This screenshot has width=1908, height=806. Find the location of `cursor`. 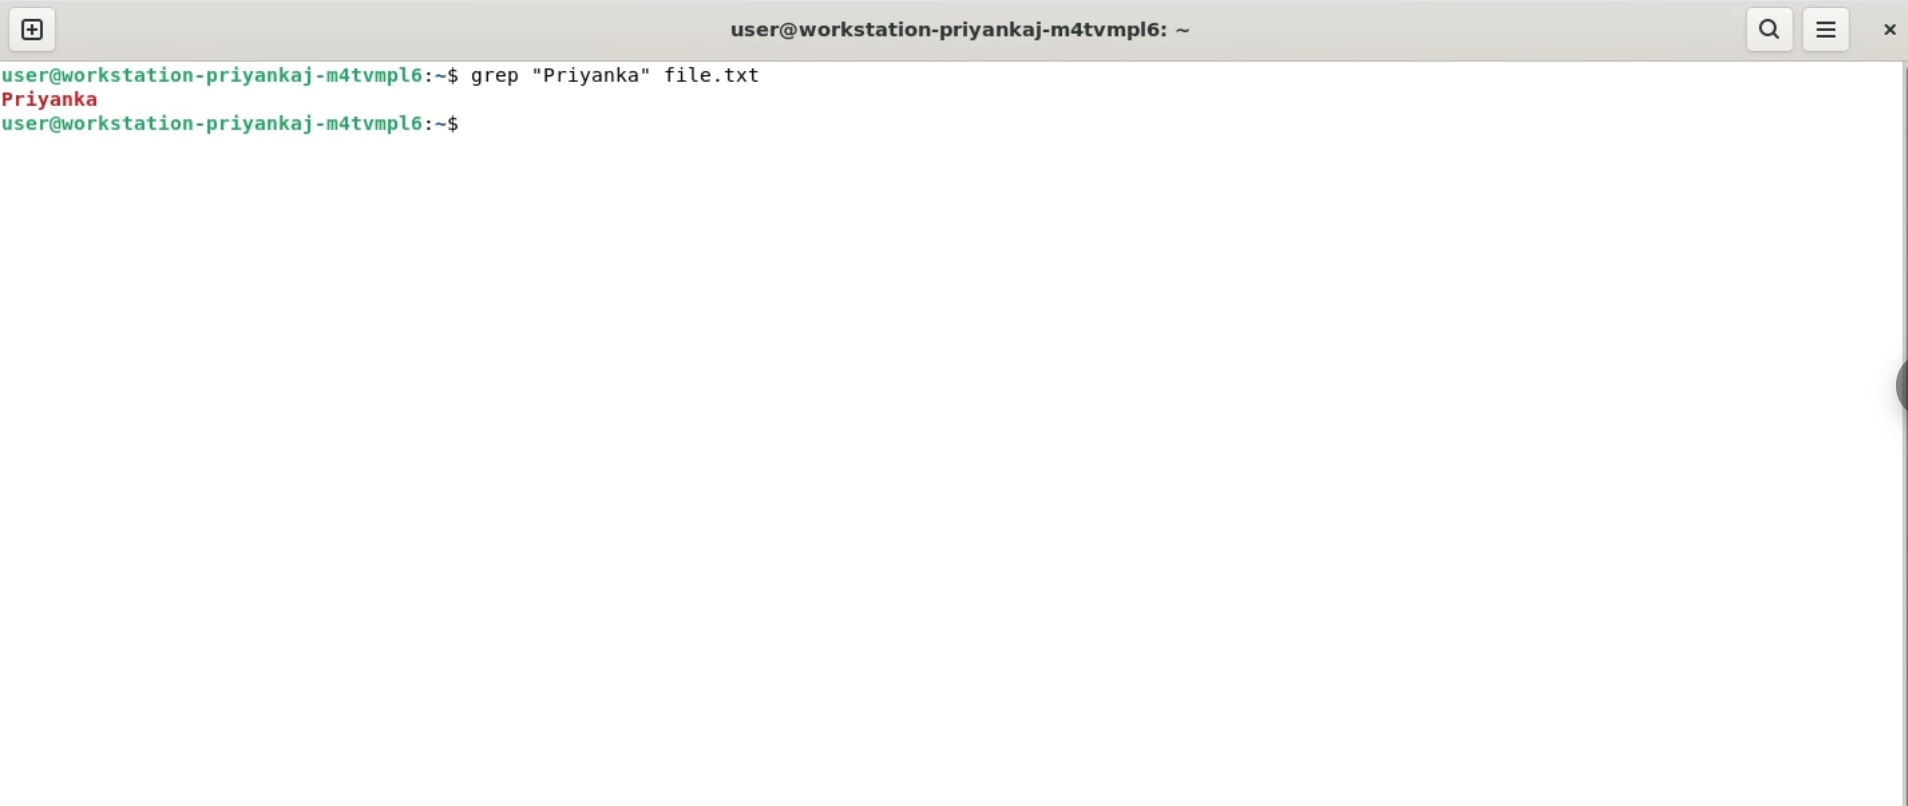

cursor is located at coordinates (480, 130).